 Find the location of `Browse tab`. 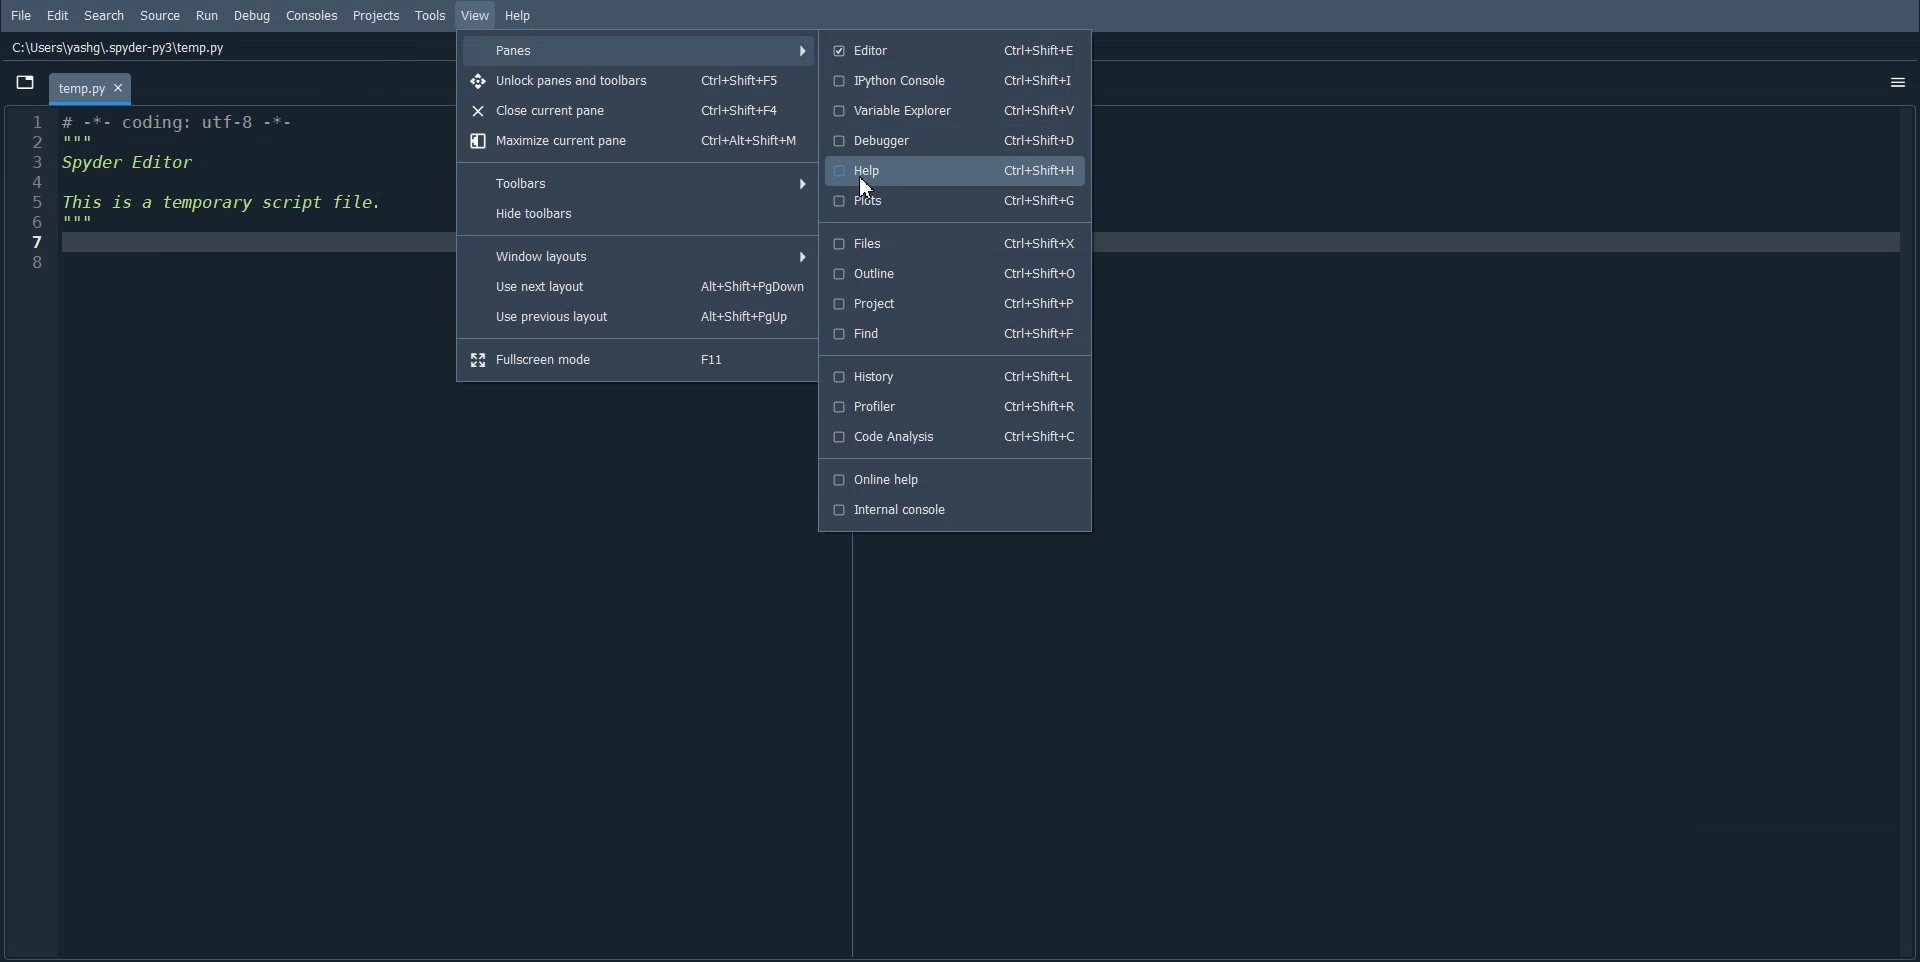

Browse tab is located at coordinates (25, 82).